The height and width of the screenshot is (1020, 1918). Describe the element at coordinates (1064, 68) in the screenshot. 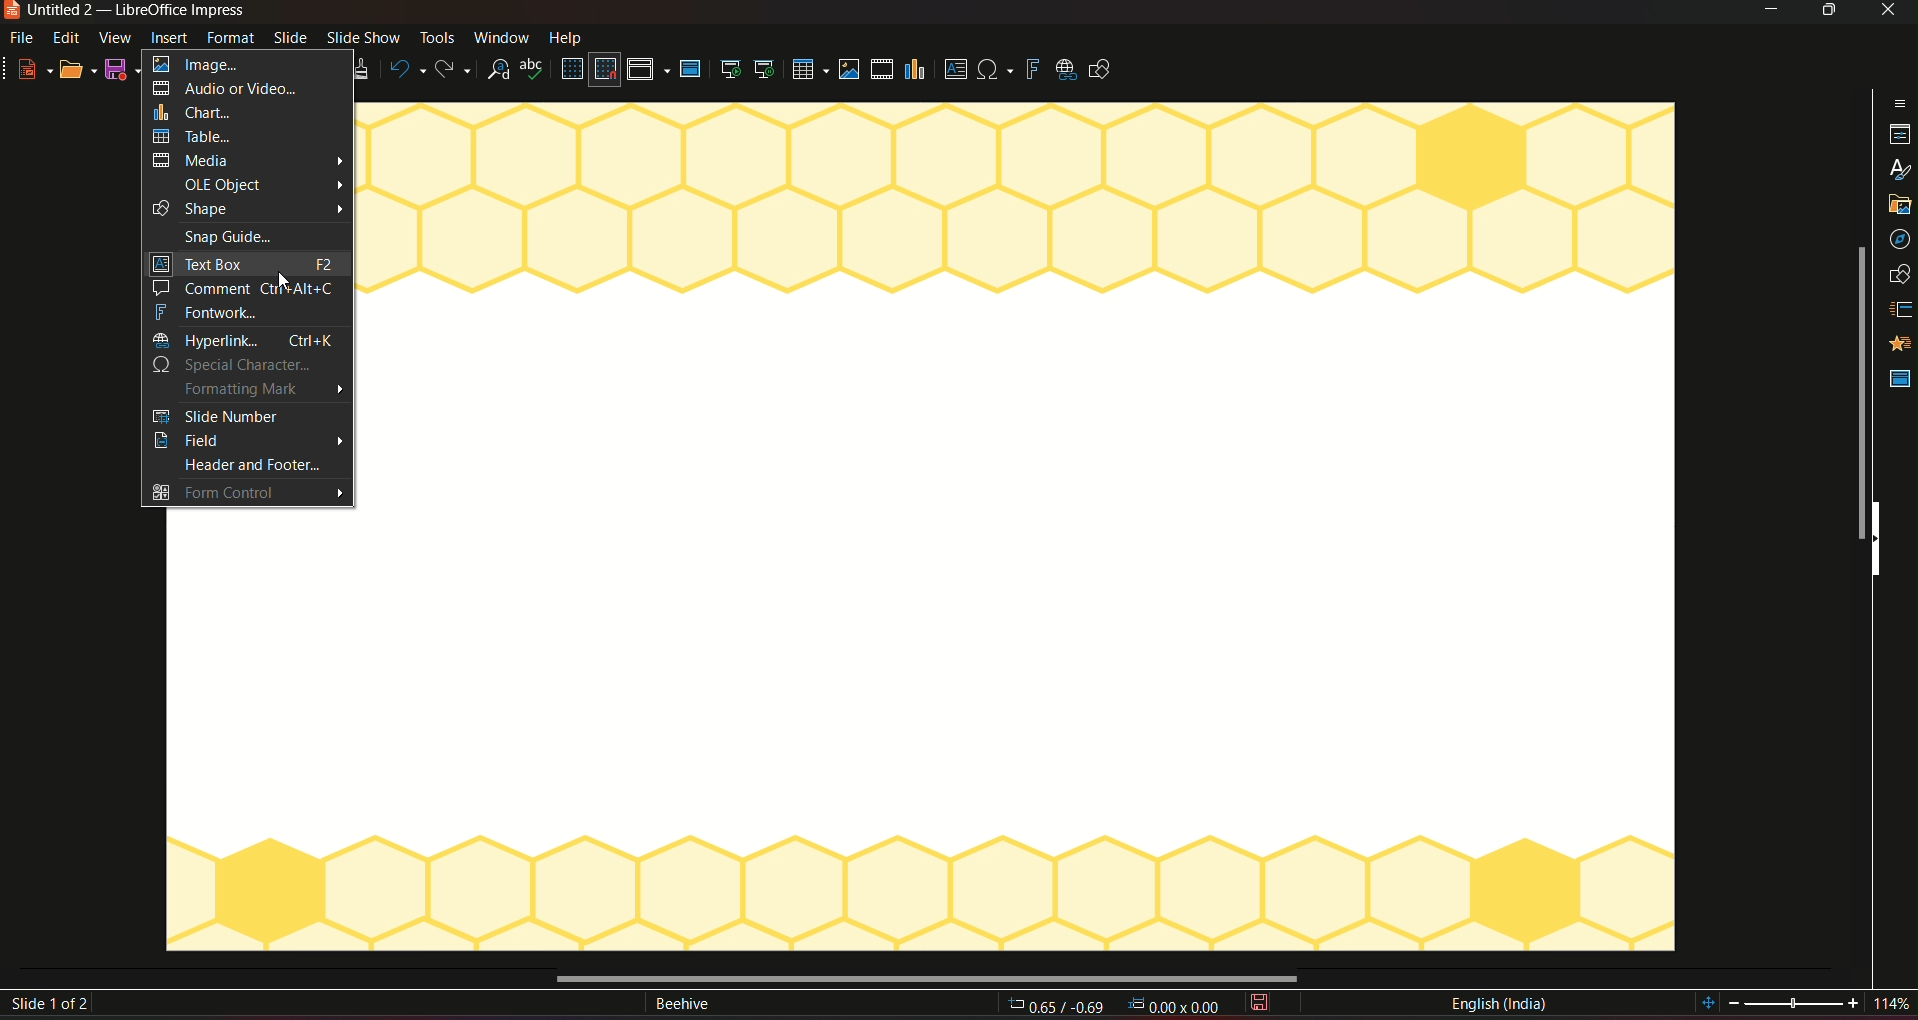

I see `insert hyperlink` at that location.